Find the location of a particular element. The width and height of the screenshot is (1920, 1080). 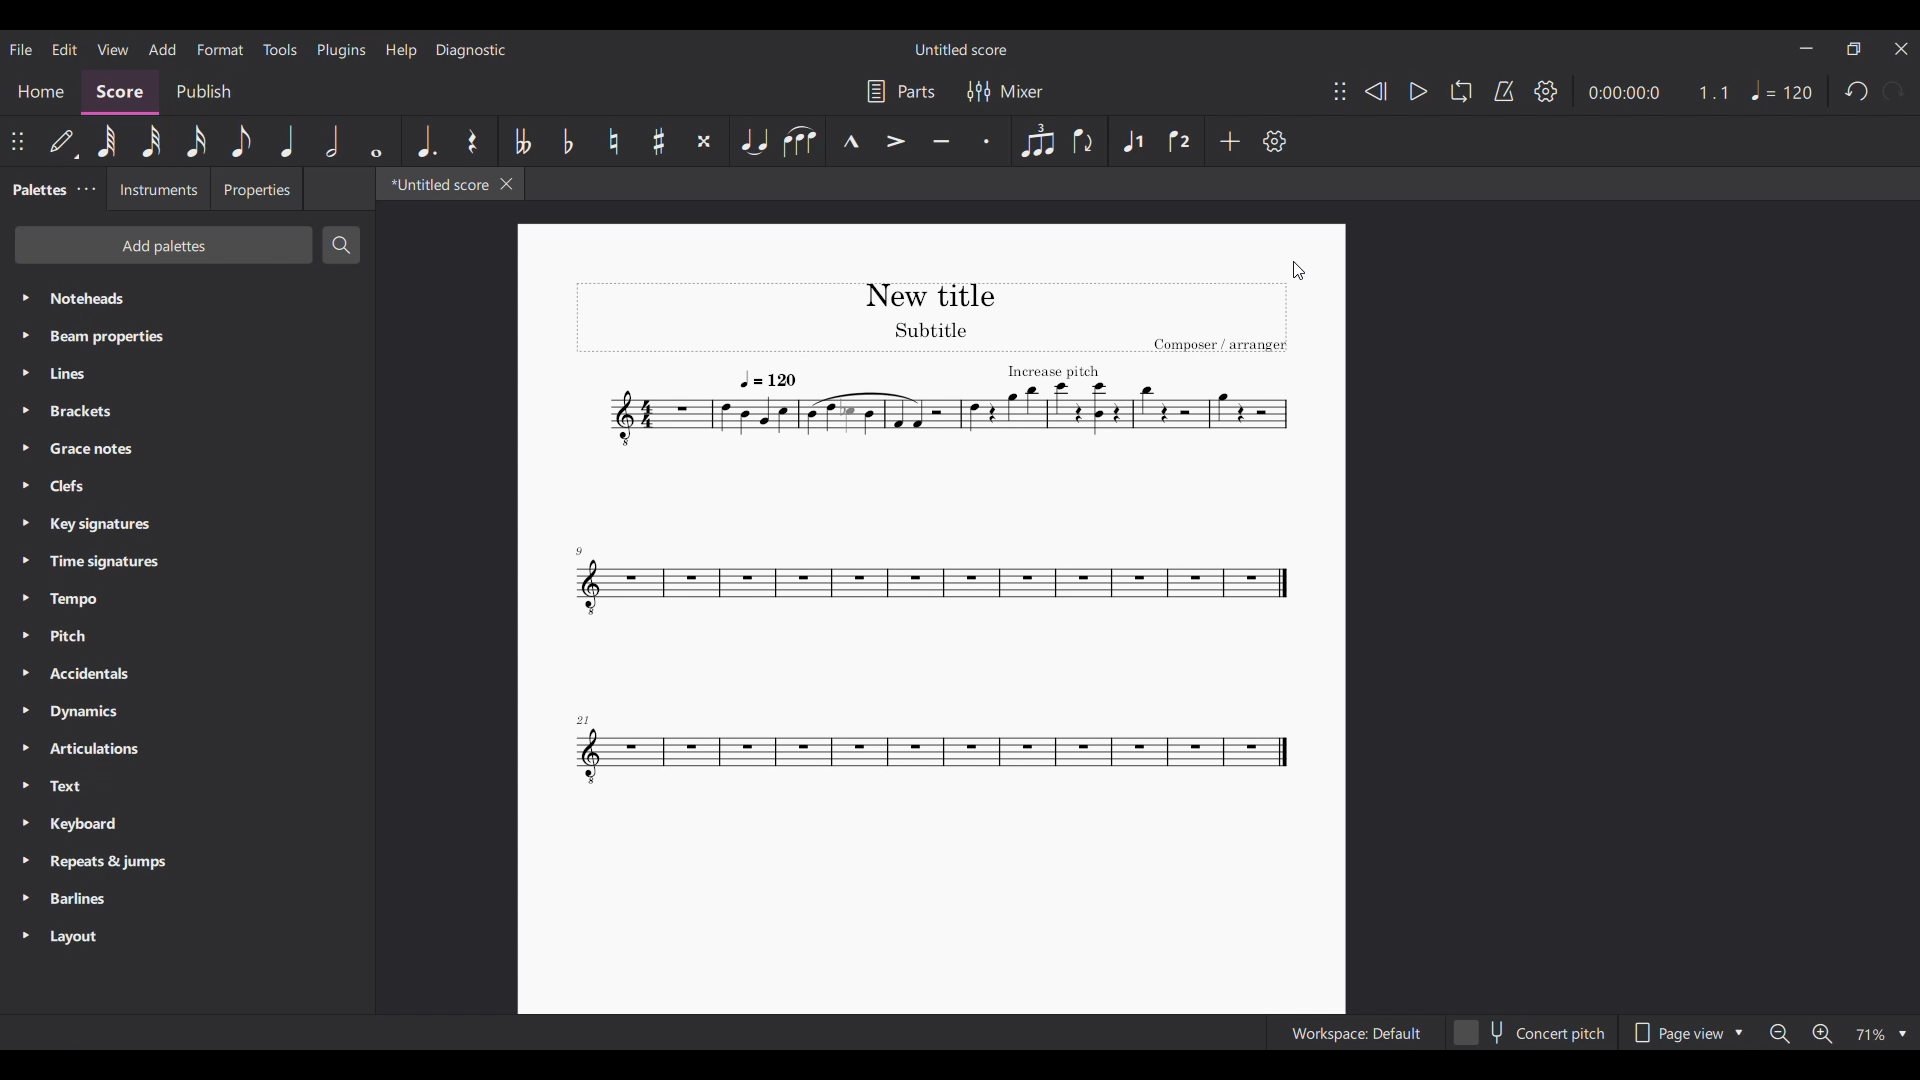

Add is located at coordinates (1231, 141).